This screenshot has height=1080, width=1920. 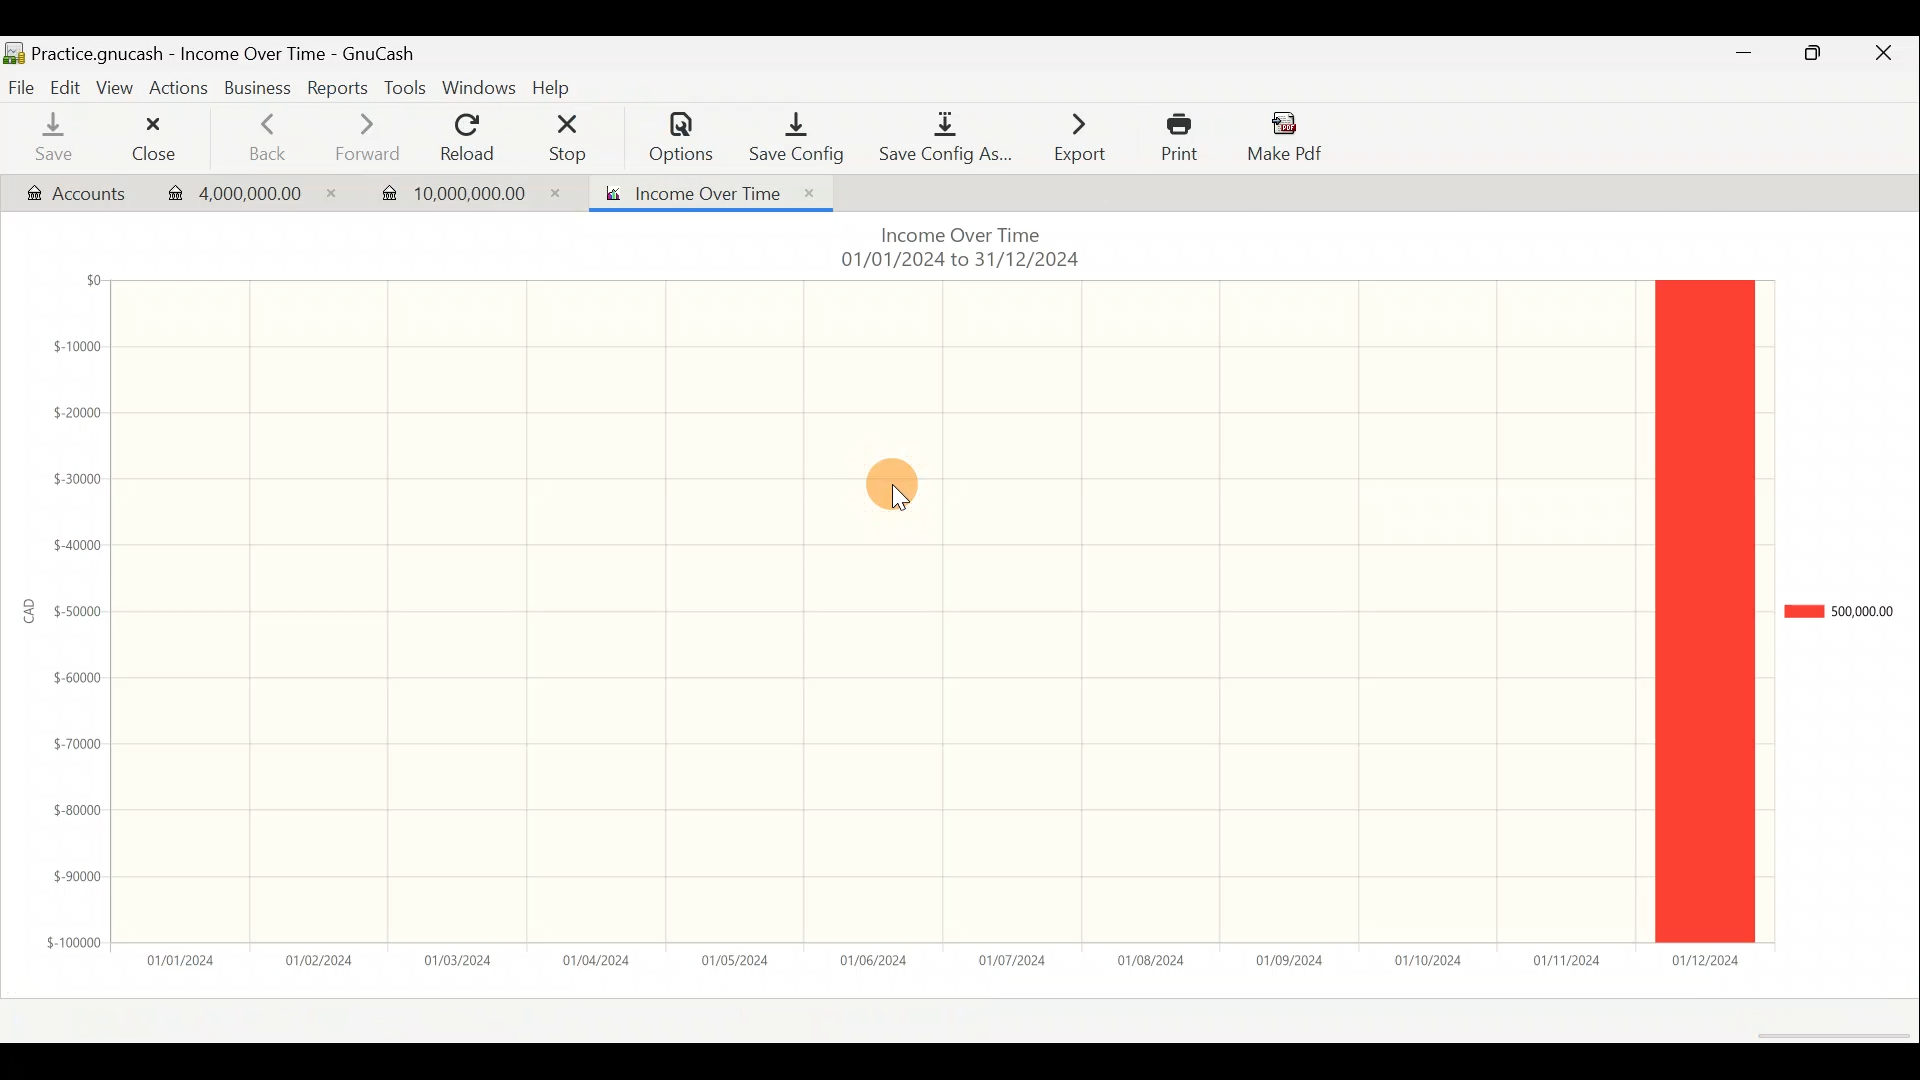 What do you see at coordinates (1082, 136) in the screenshot?
I see `Export` at bounding box center [1082, 136].